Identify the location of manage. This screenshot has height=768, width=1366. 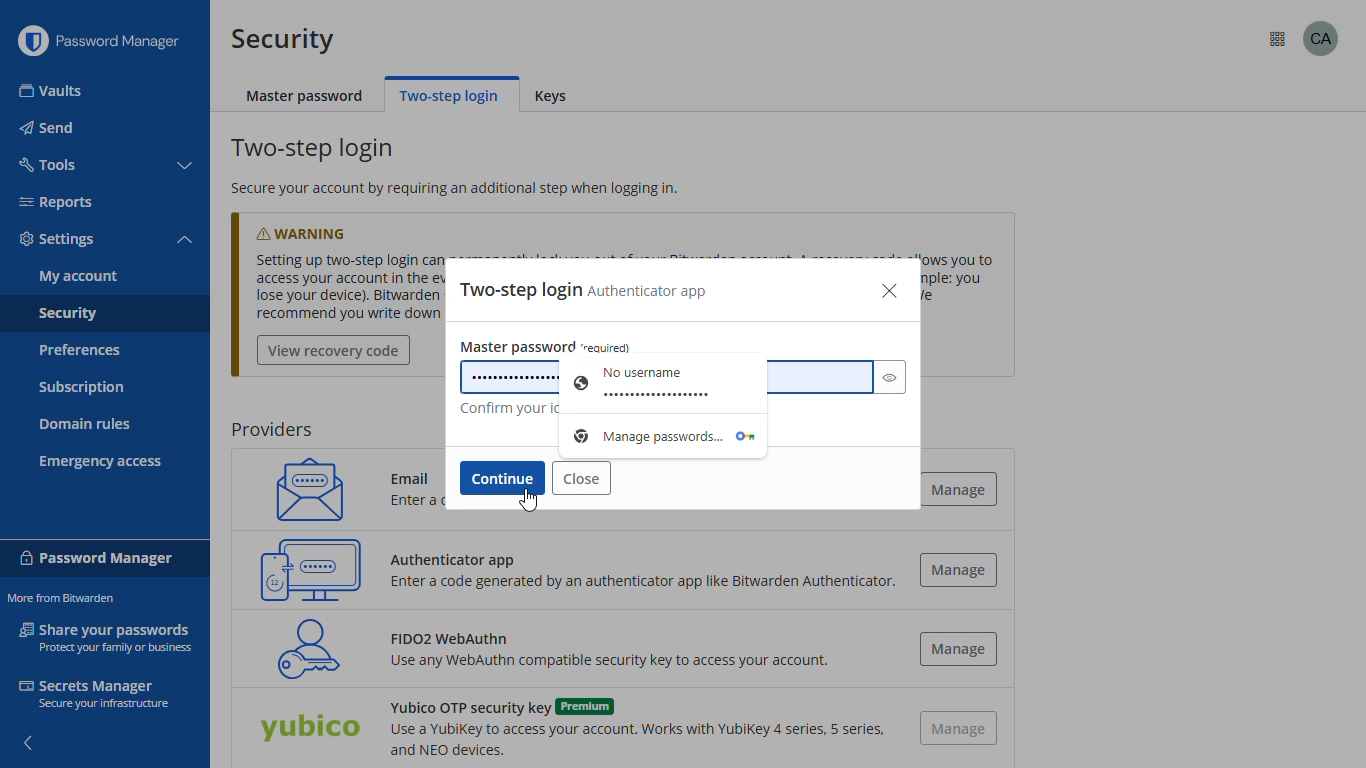
(959, 569).